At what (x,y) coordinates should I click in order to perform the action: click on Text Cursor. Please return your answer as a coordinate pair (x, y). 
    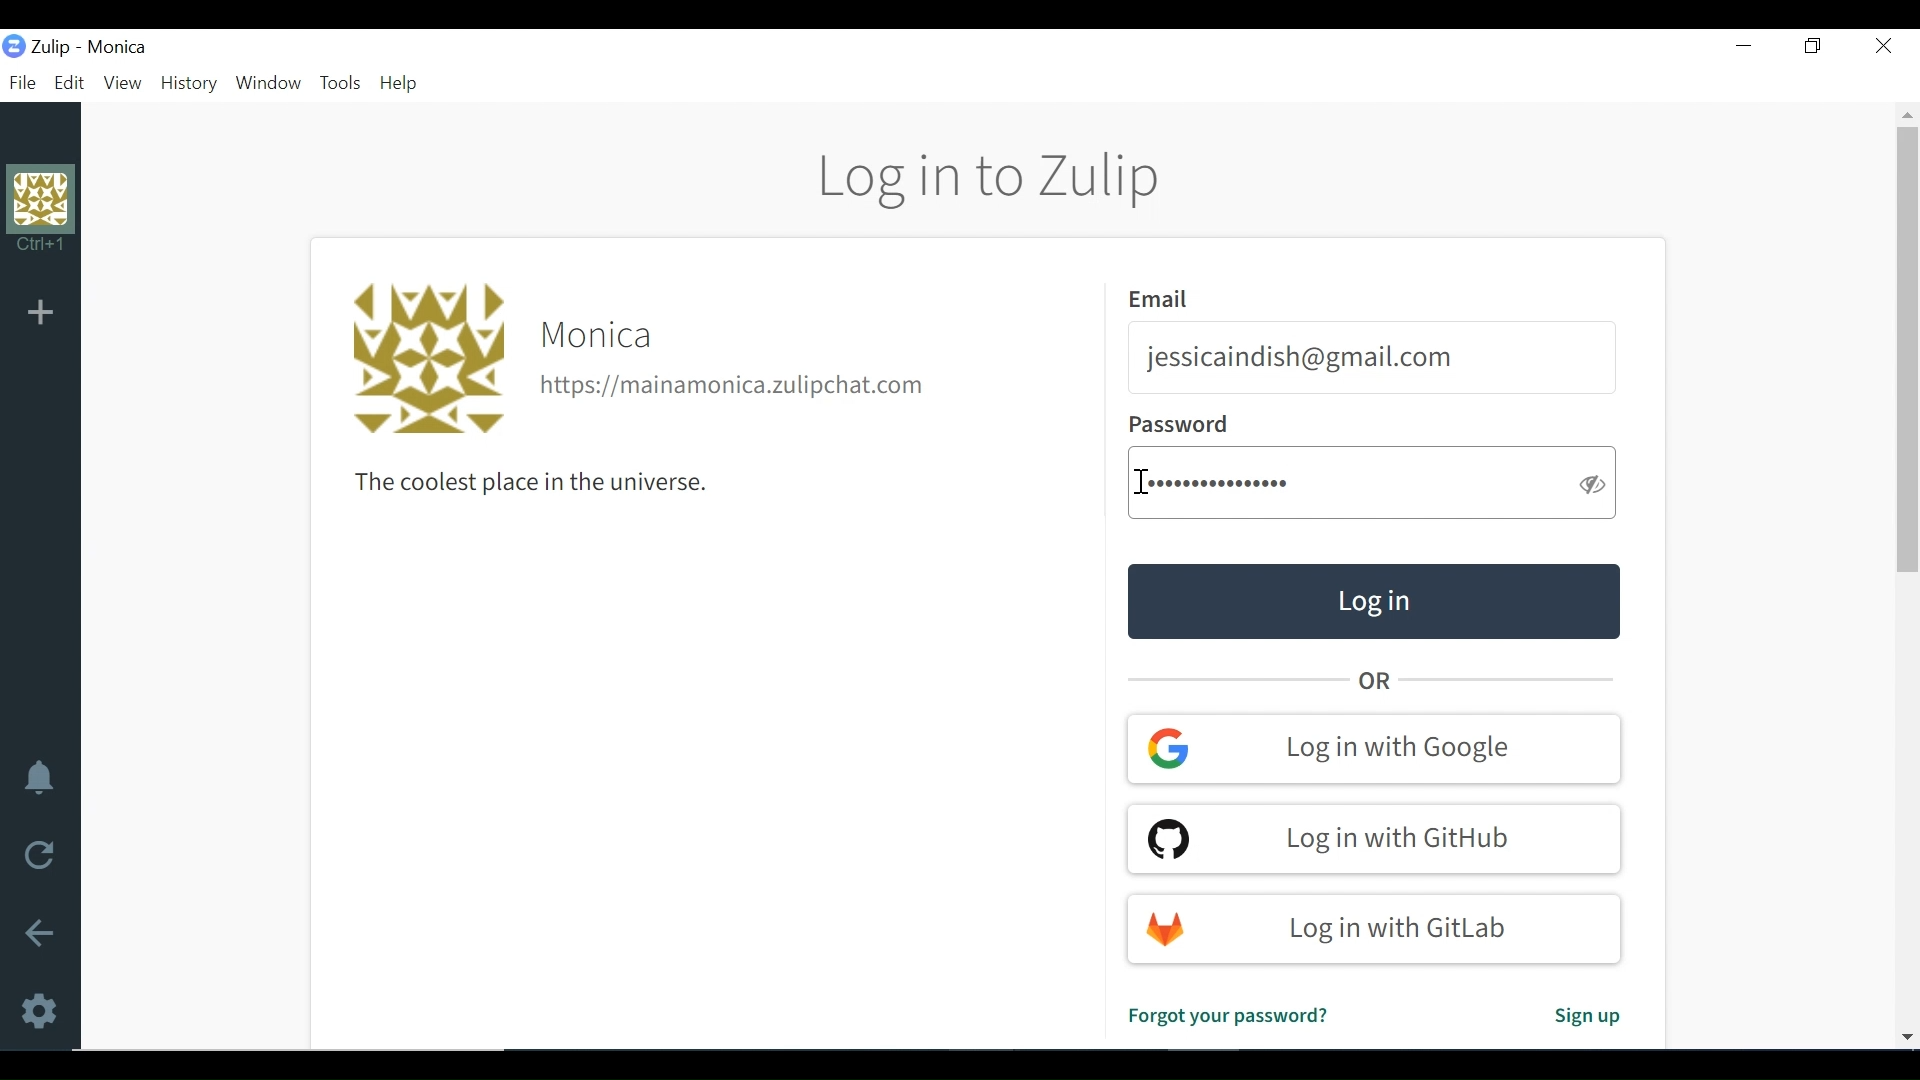
    Looking at the image, I should click on (1146, 481).